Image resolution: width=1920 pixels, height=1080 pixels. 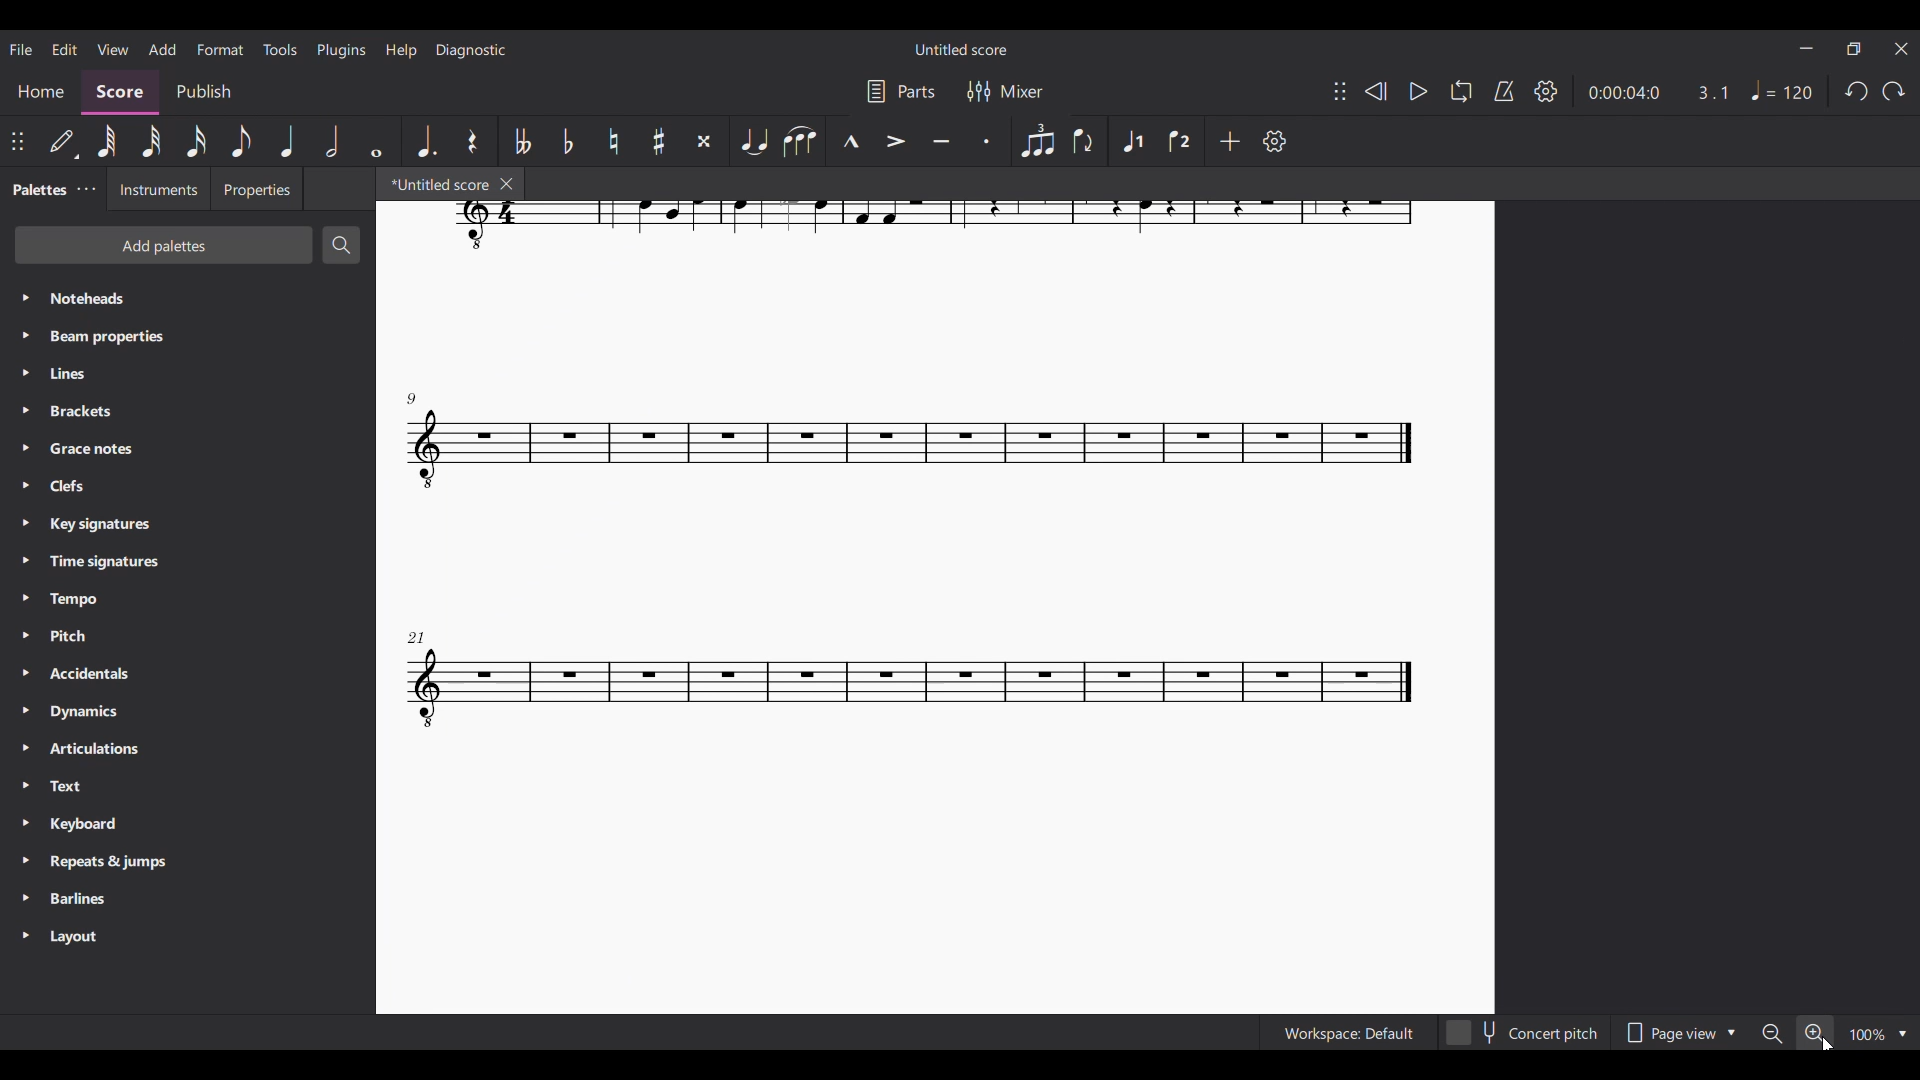 I want to click on Quarter note, so click(x=288, y=142).